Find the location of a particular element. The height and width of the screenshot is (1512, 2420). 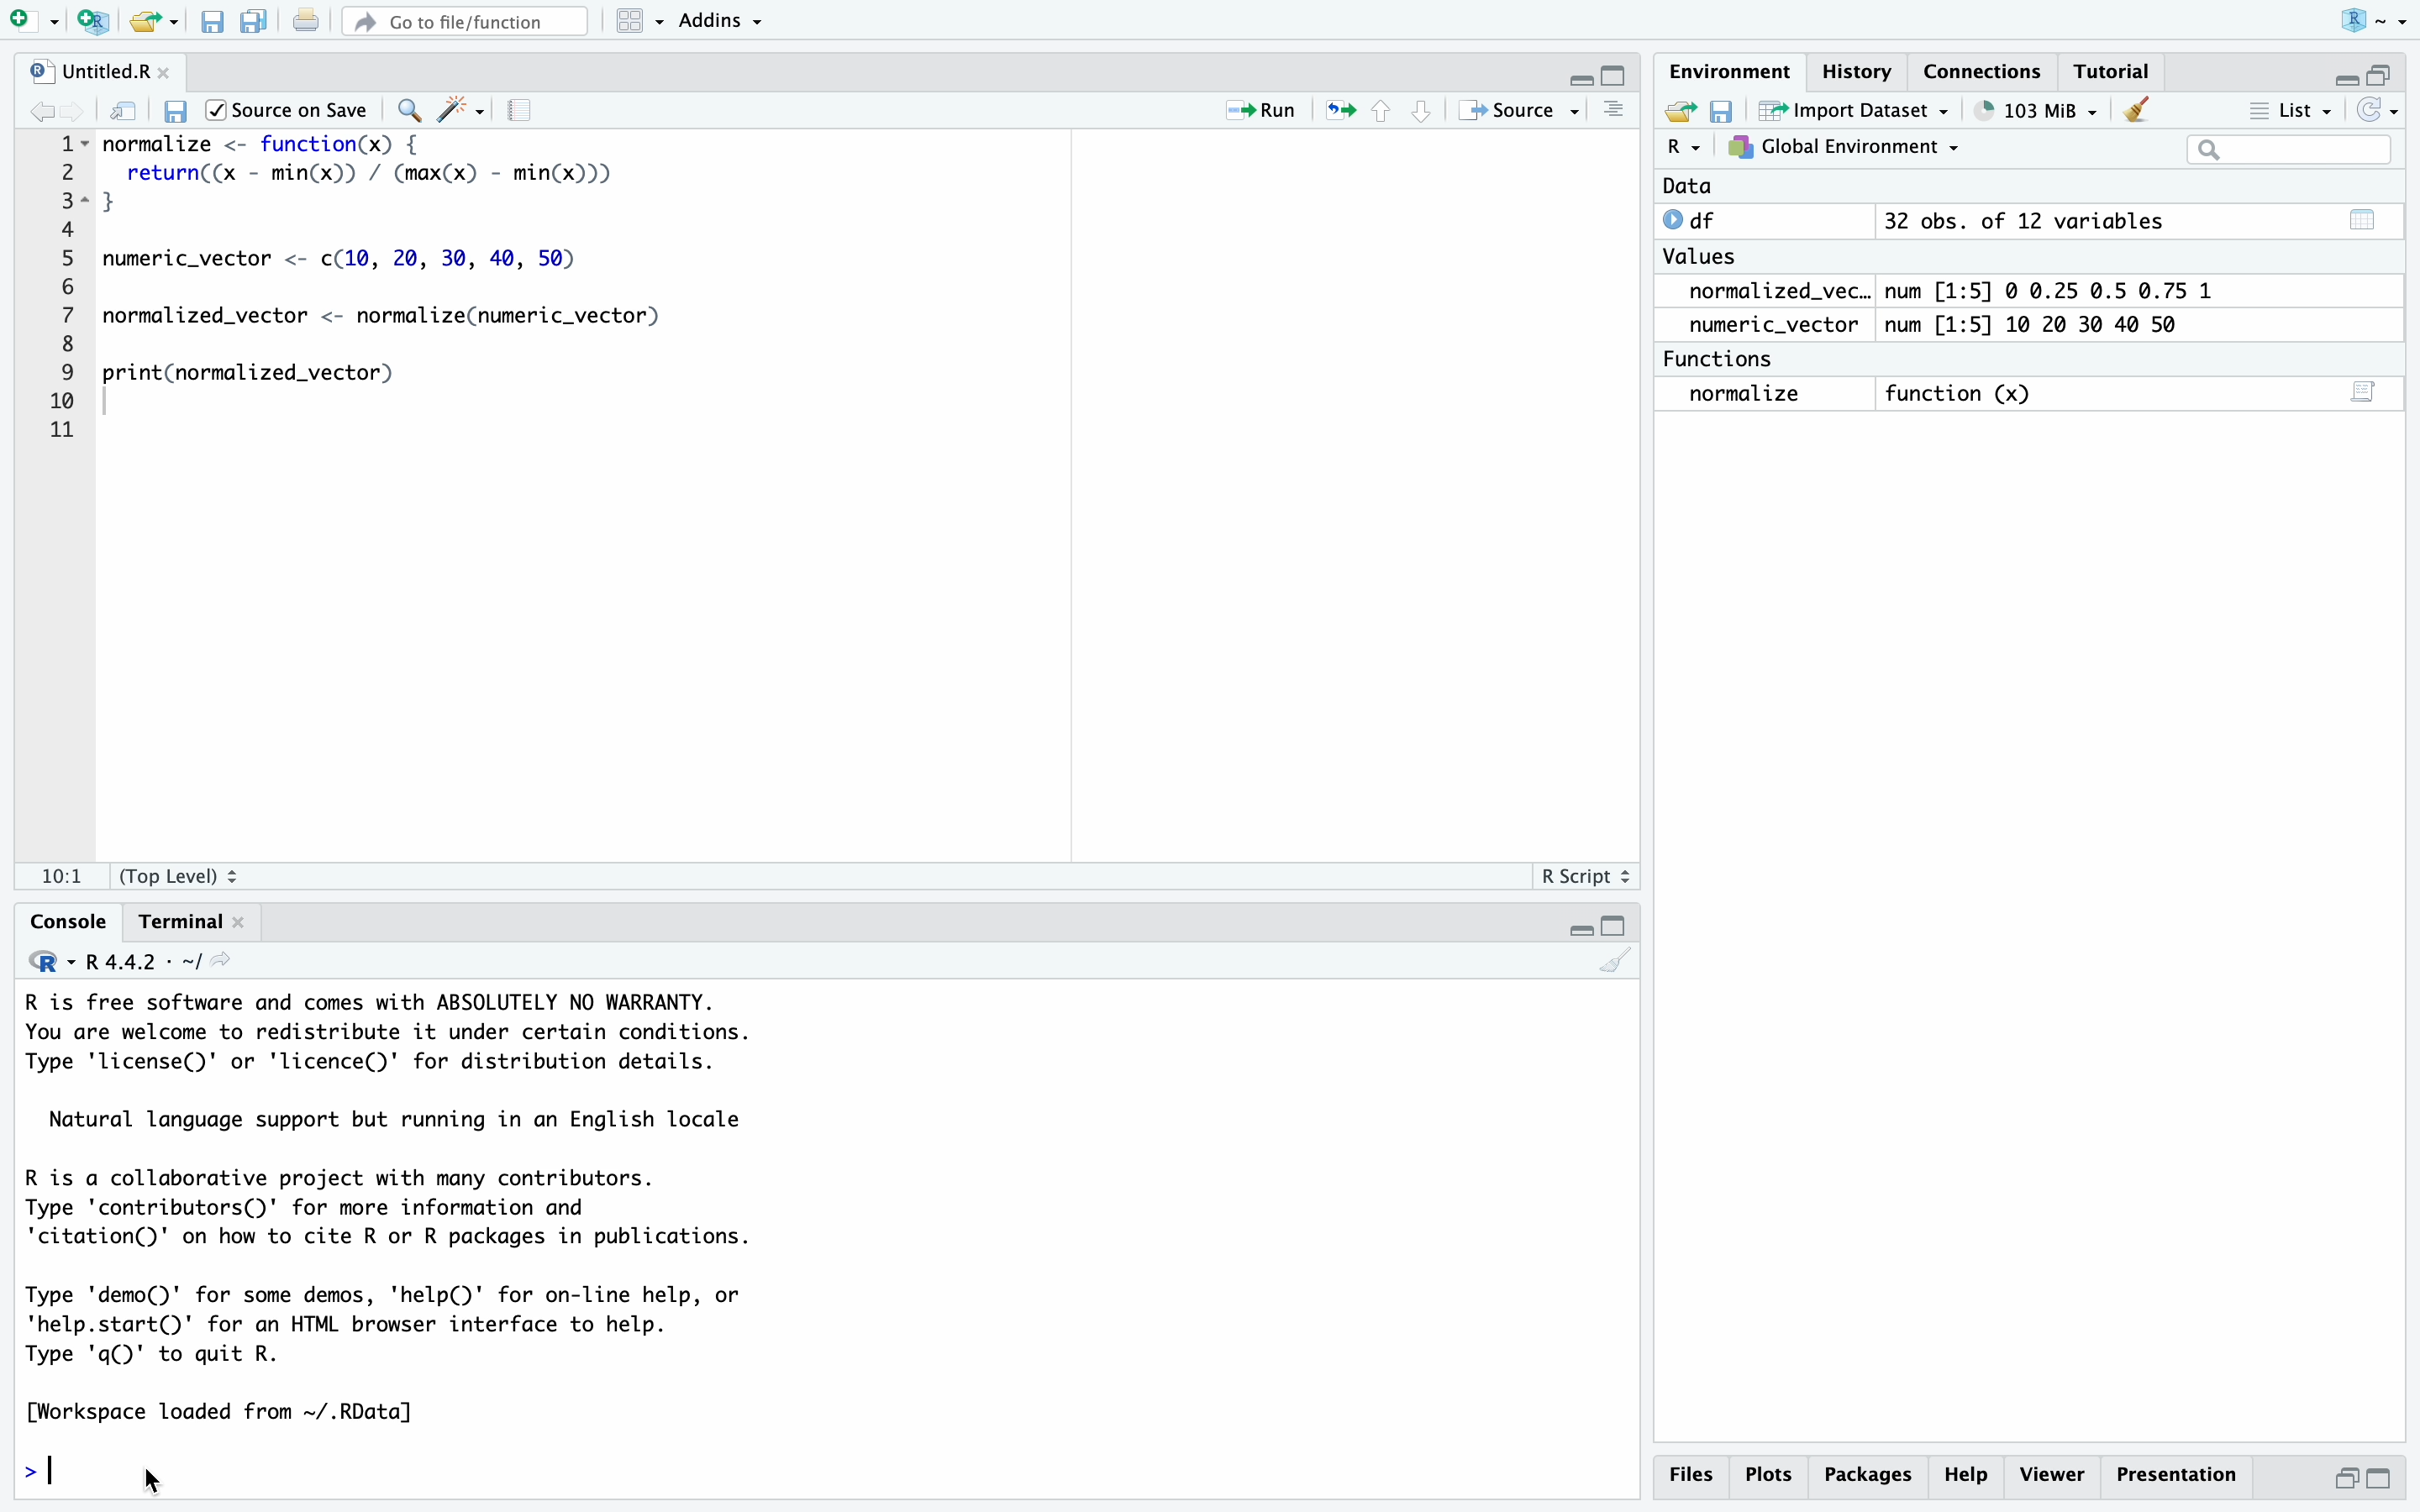

Show document outline (Ctrl + Shift + O) is located at coordinates (1616, 111).